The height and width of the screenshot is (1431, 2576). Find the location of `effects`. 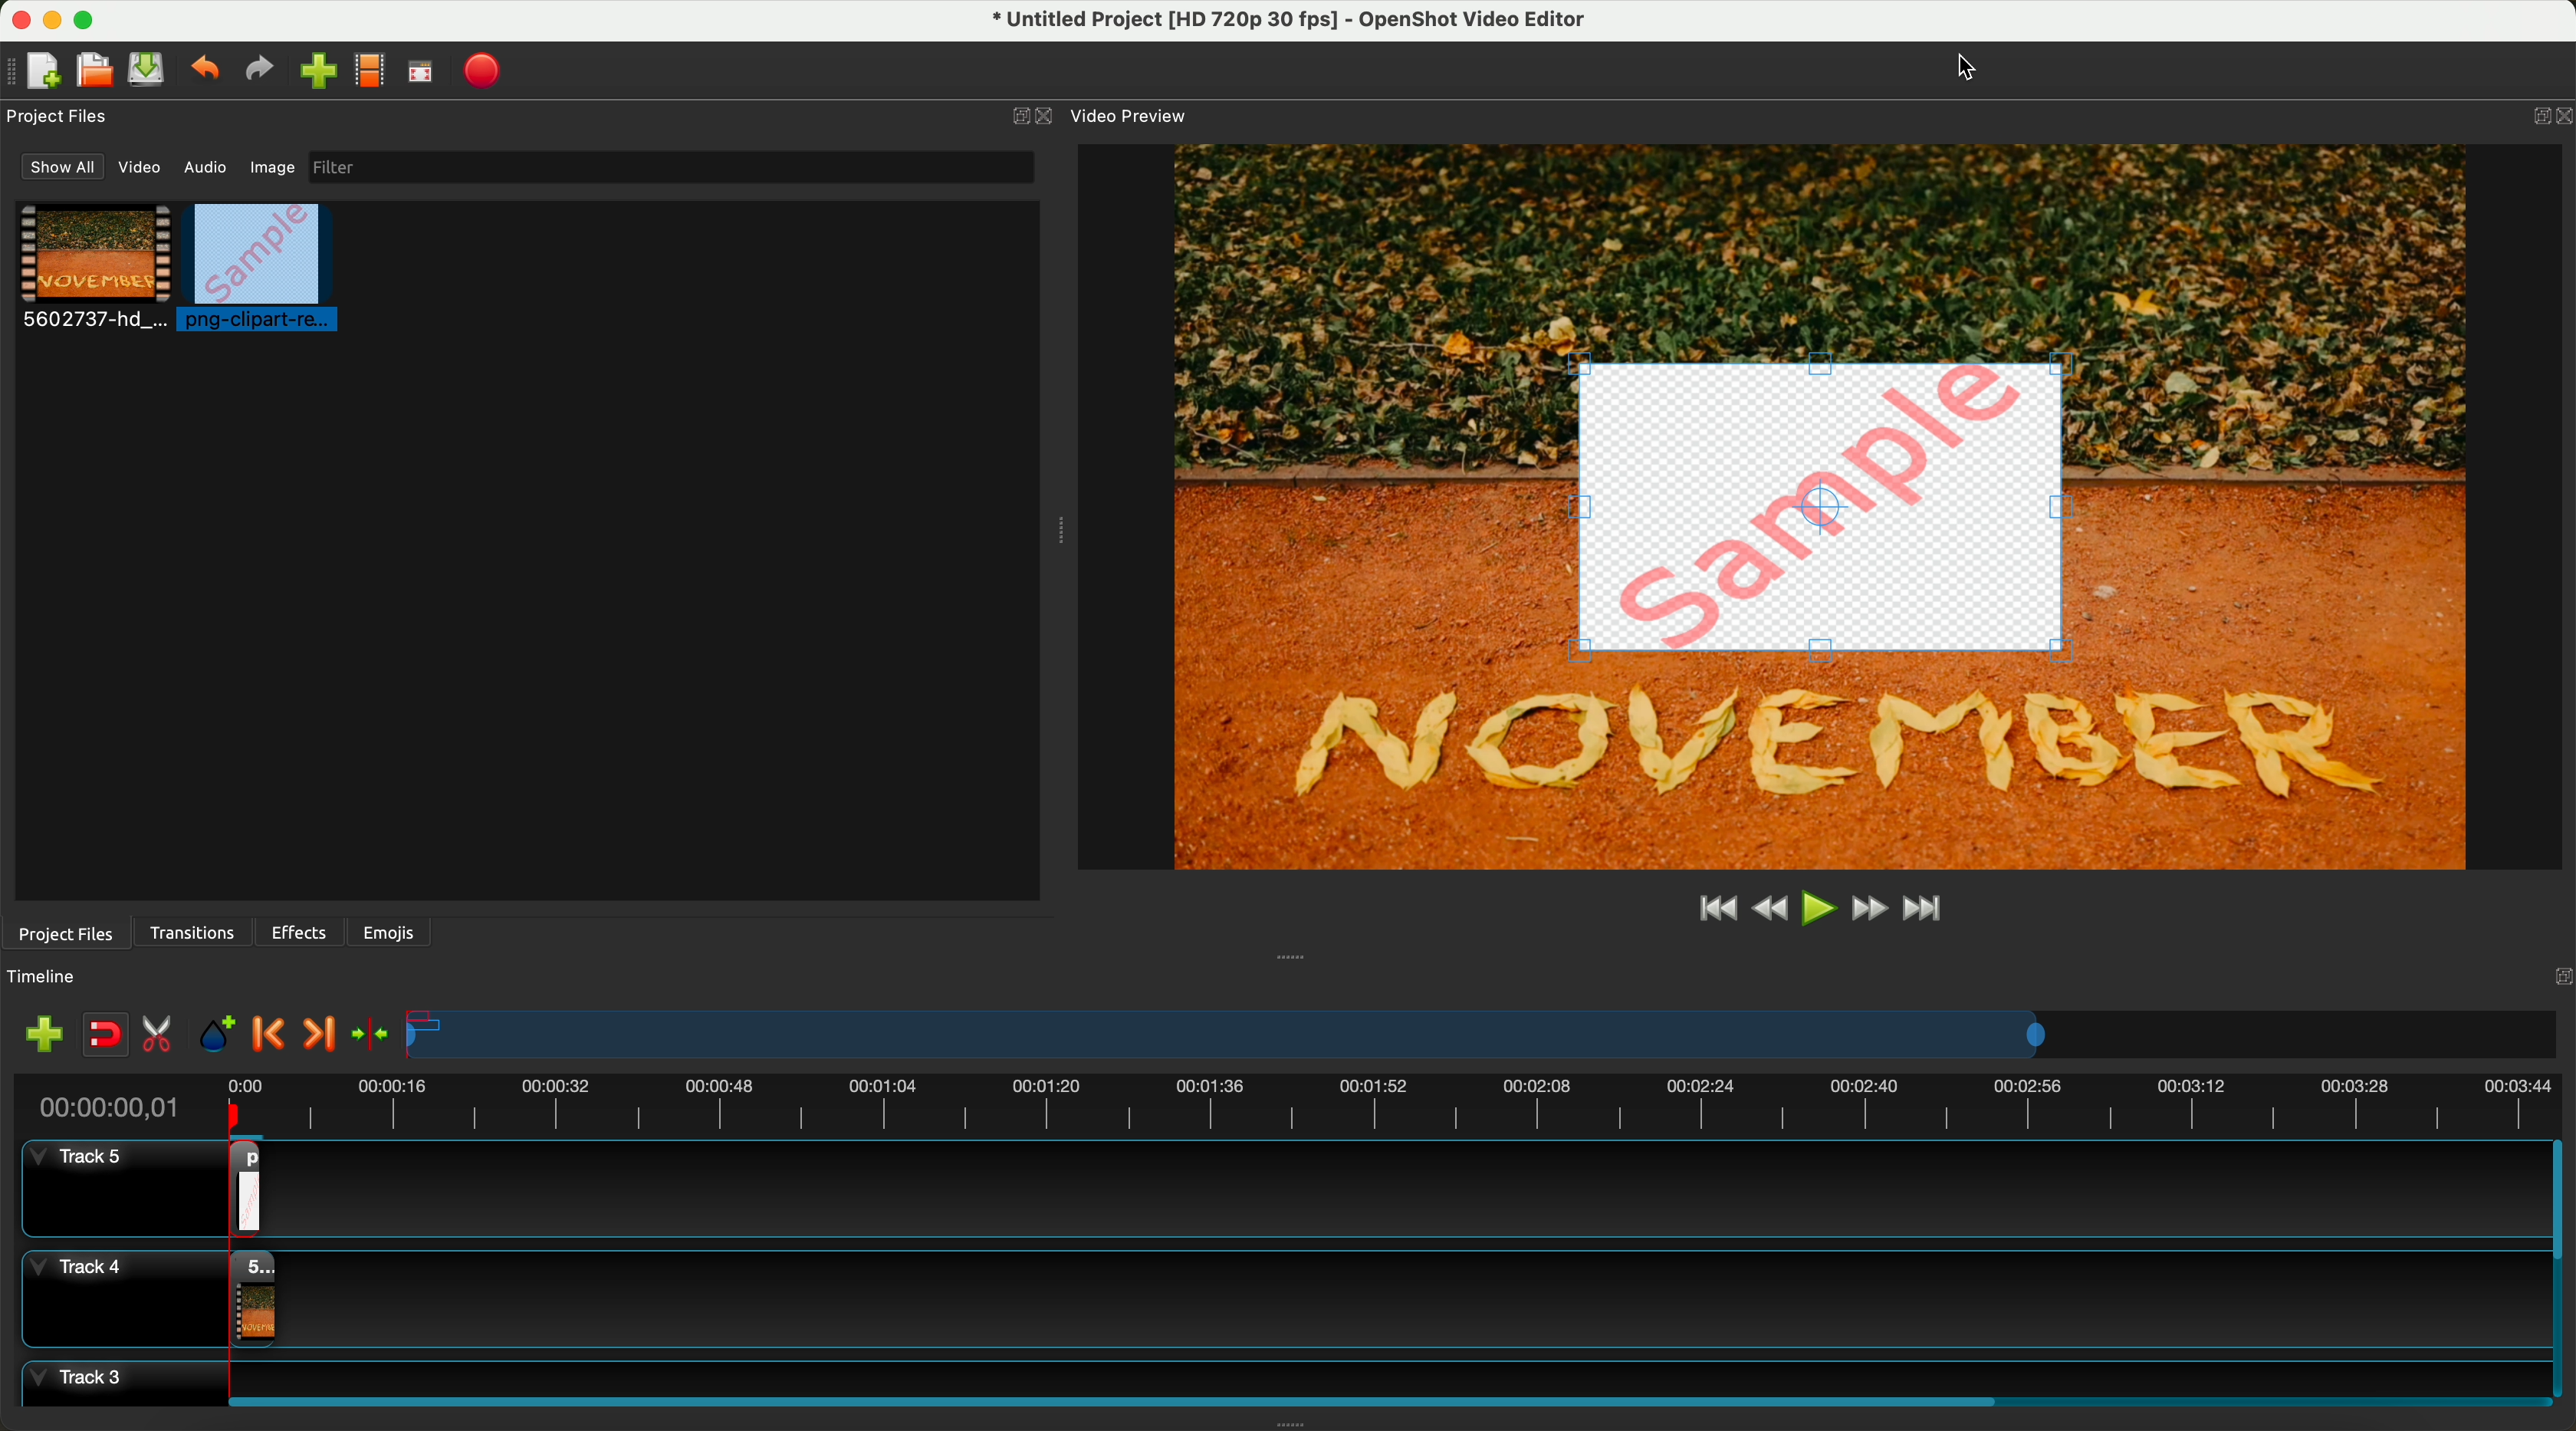

effects is located at coordinates (301, 932).